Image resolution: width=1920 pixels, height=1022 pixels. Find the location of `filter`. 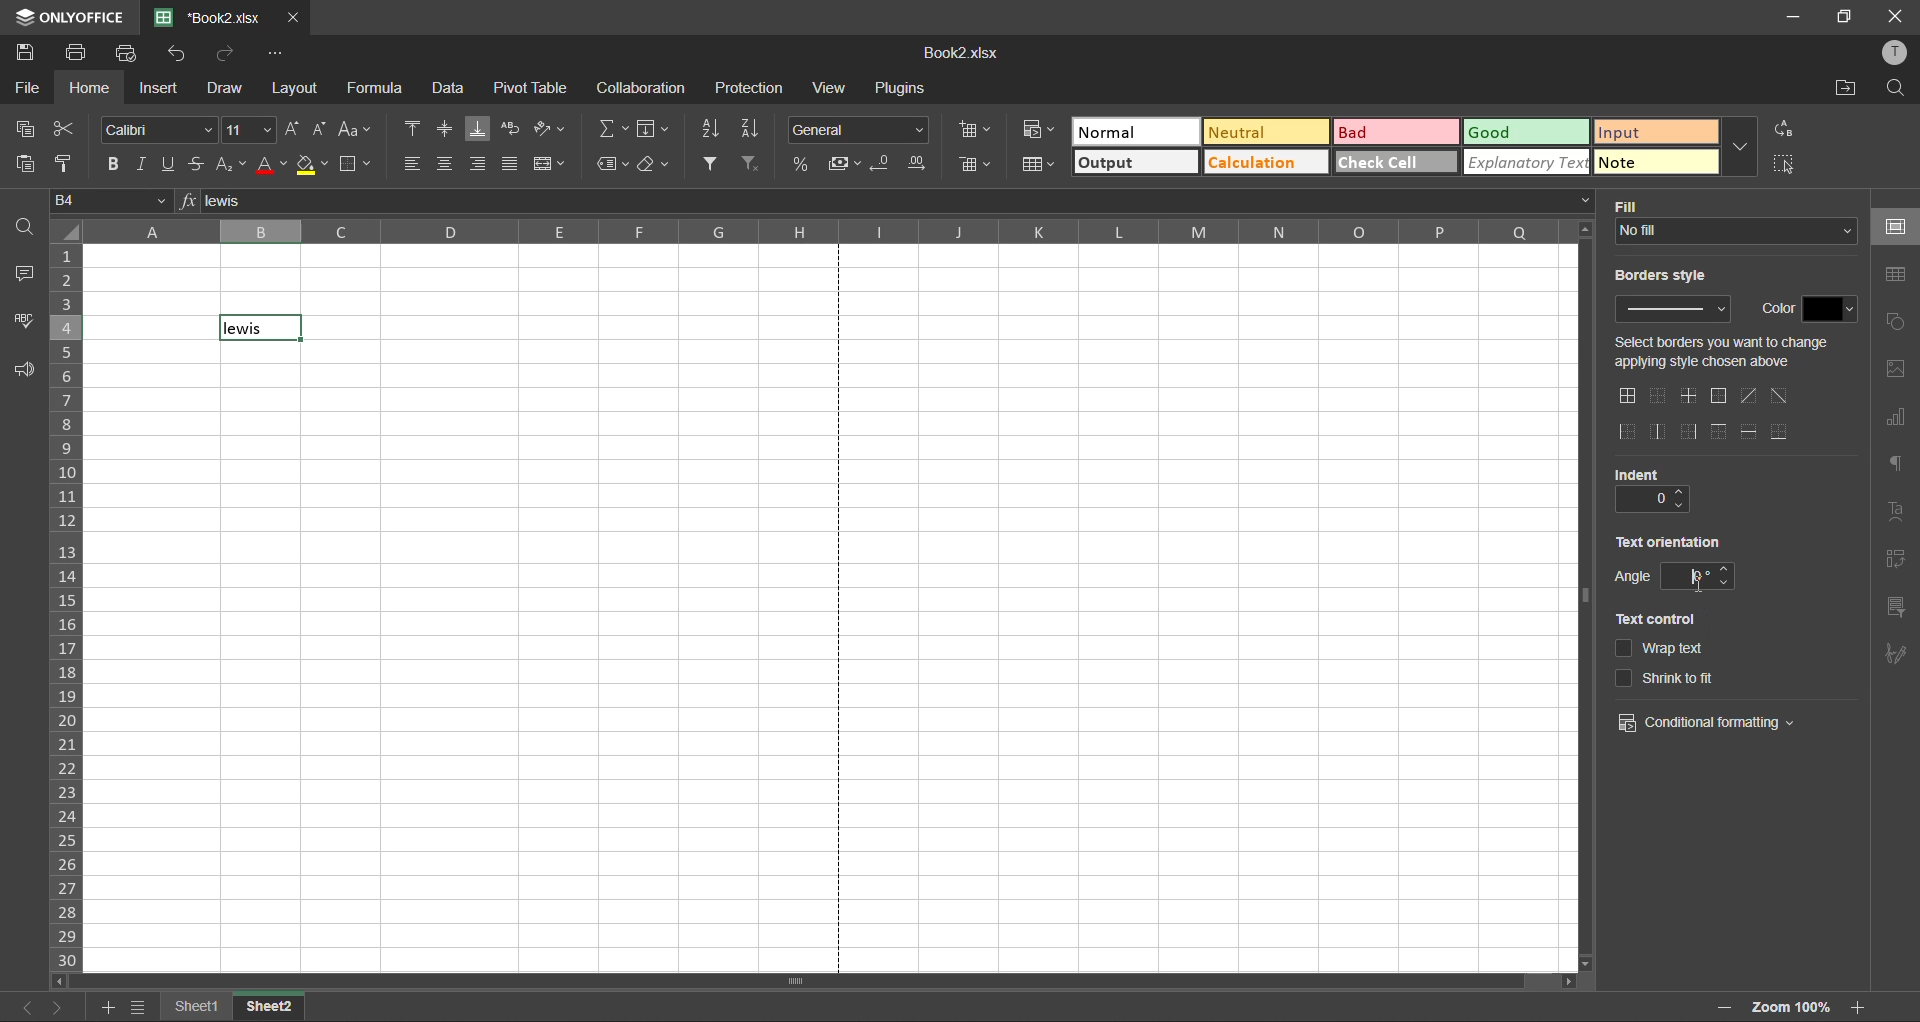

filter is located at coordinates (711, 164).